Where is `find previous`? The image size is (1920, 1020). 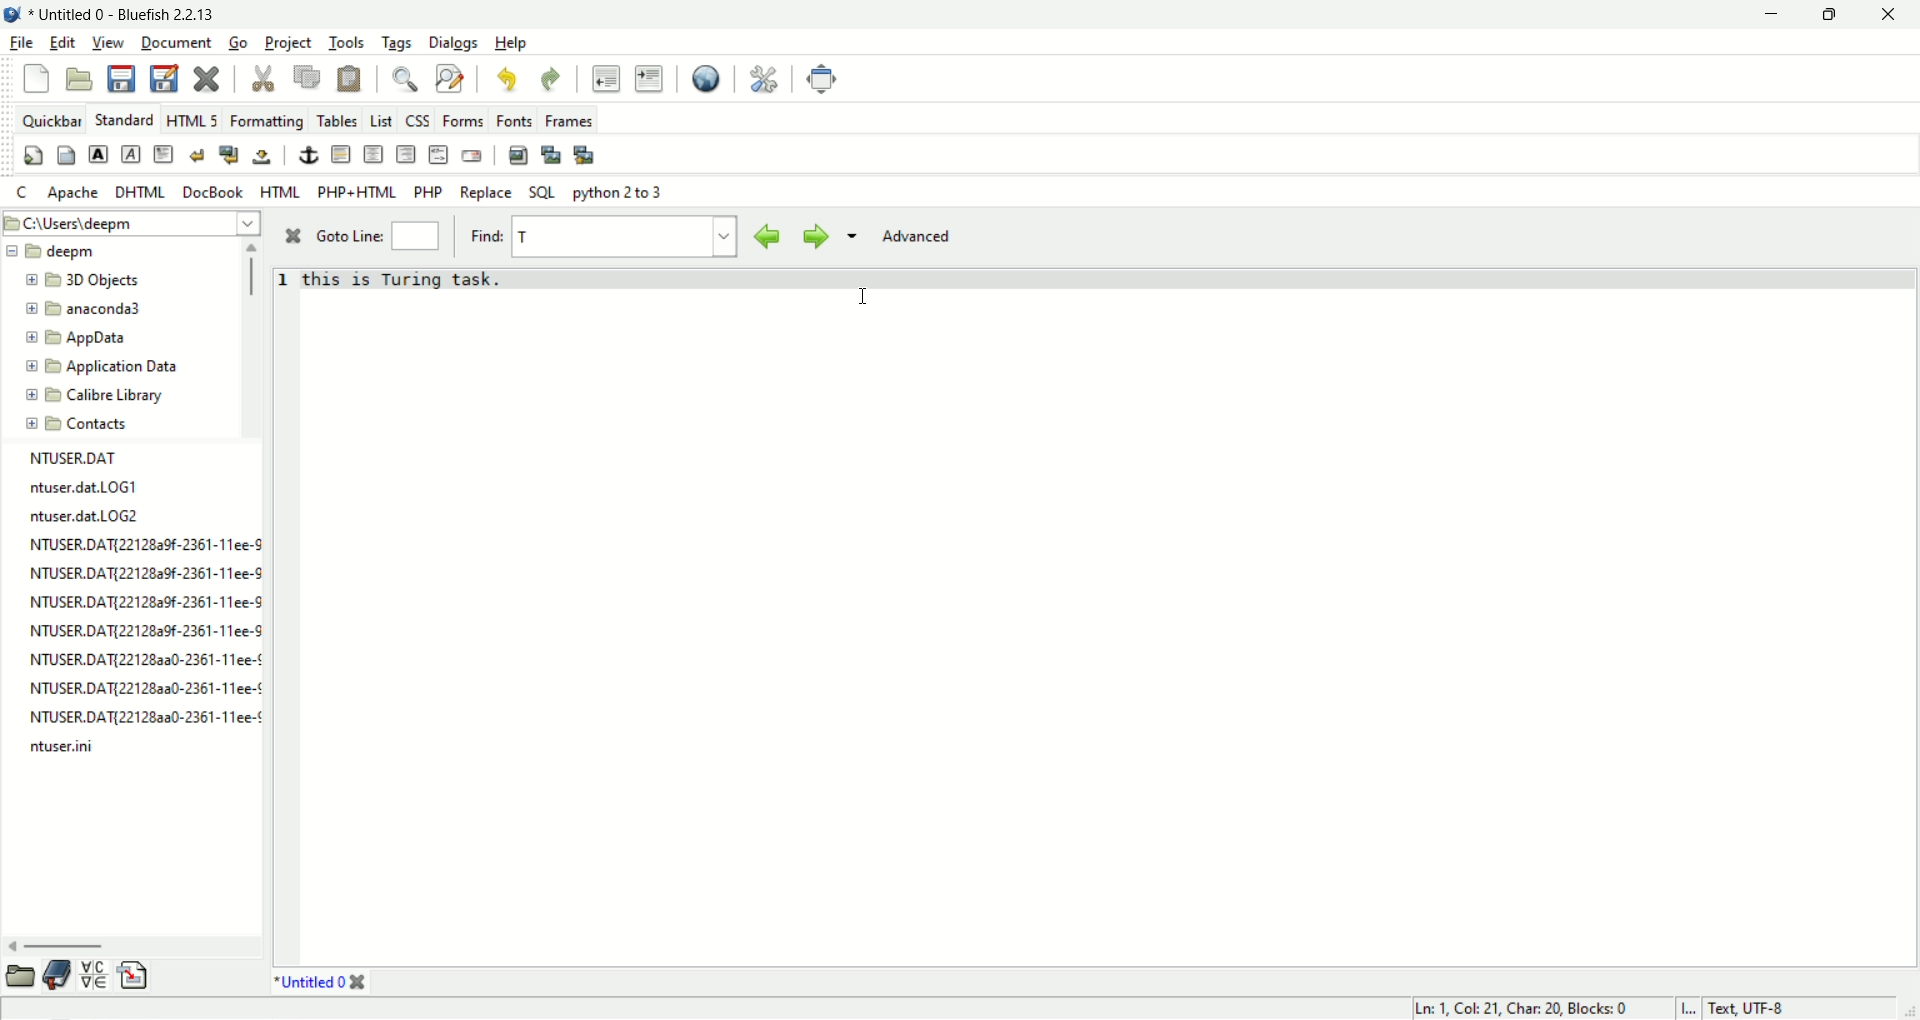
find previous is located at coordinates (768, 237).